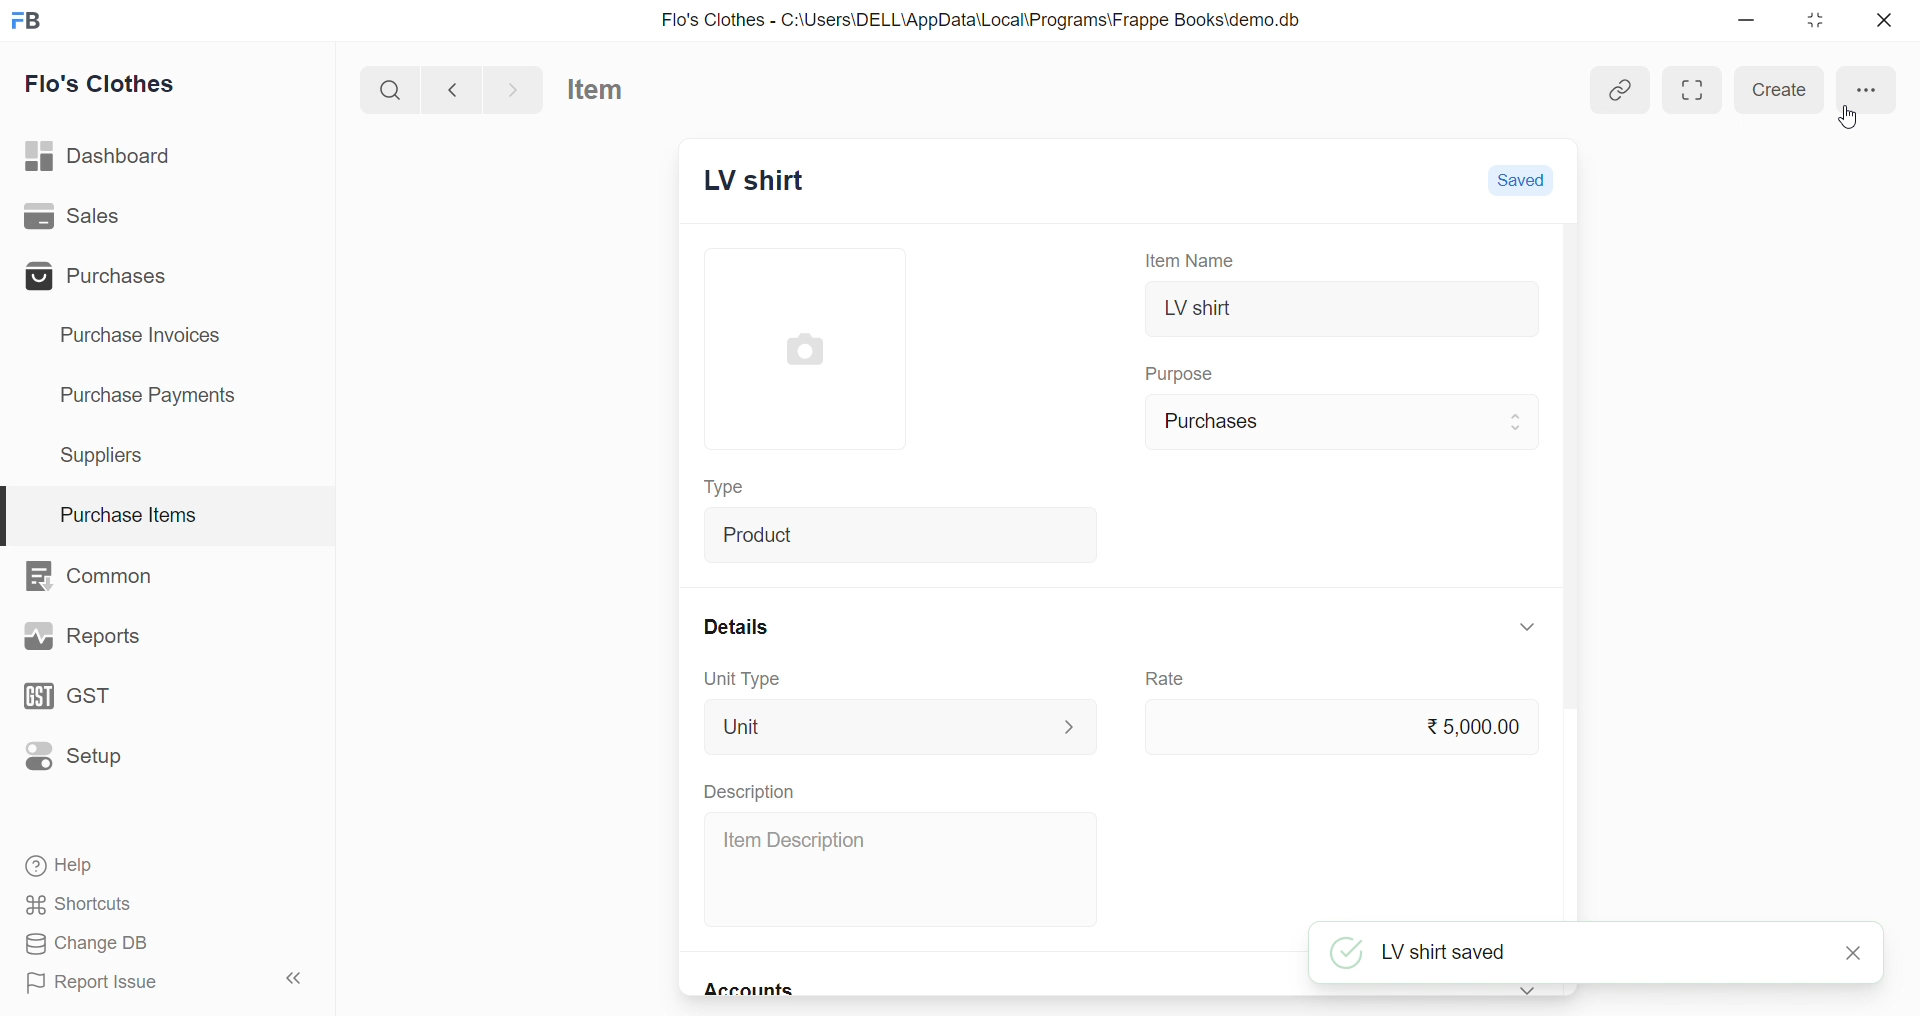 The height and width of the screenshot is (1016, 1920). I want to click on Flo's Clothes, so click(112, 84).